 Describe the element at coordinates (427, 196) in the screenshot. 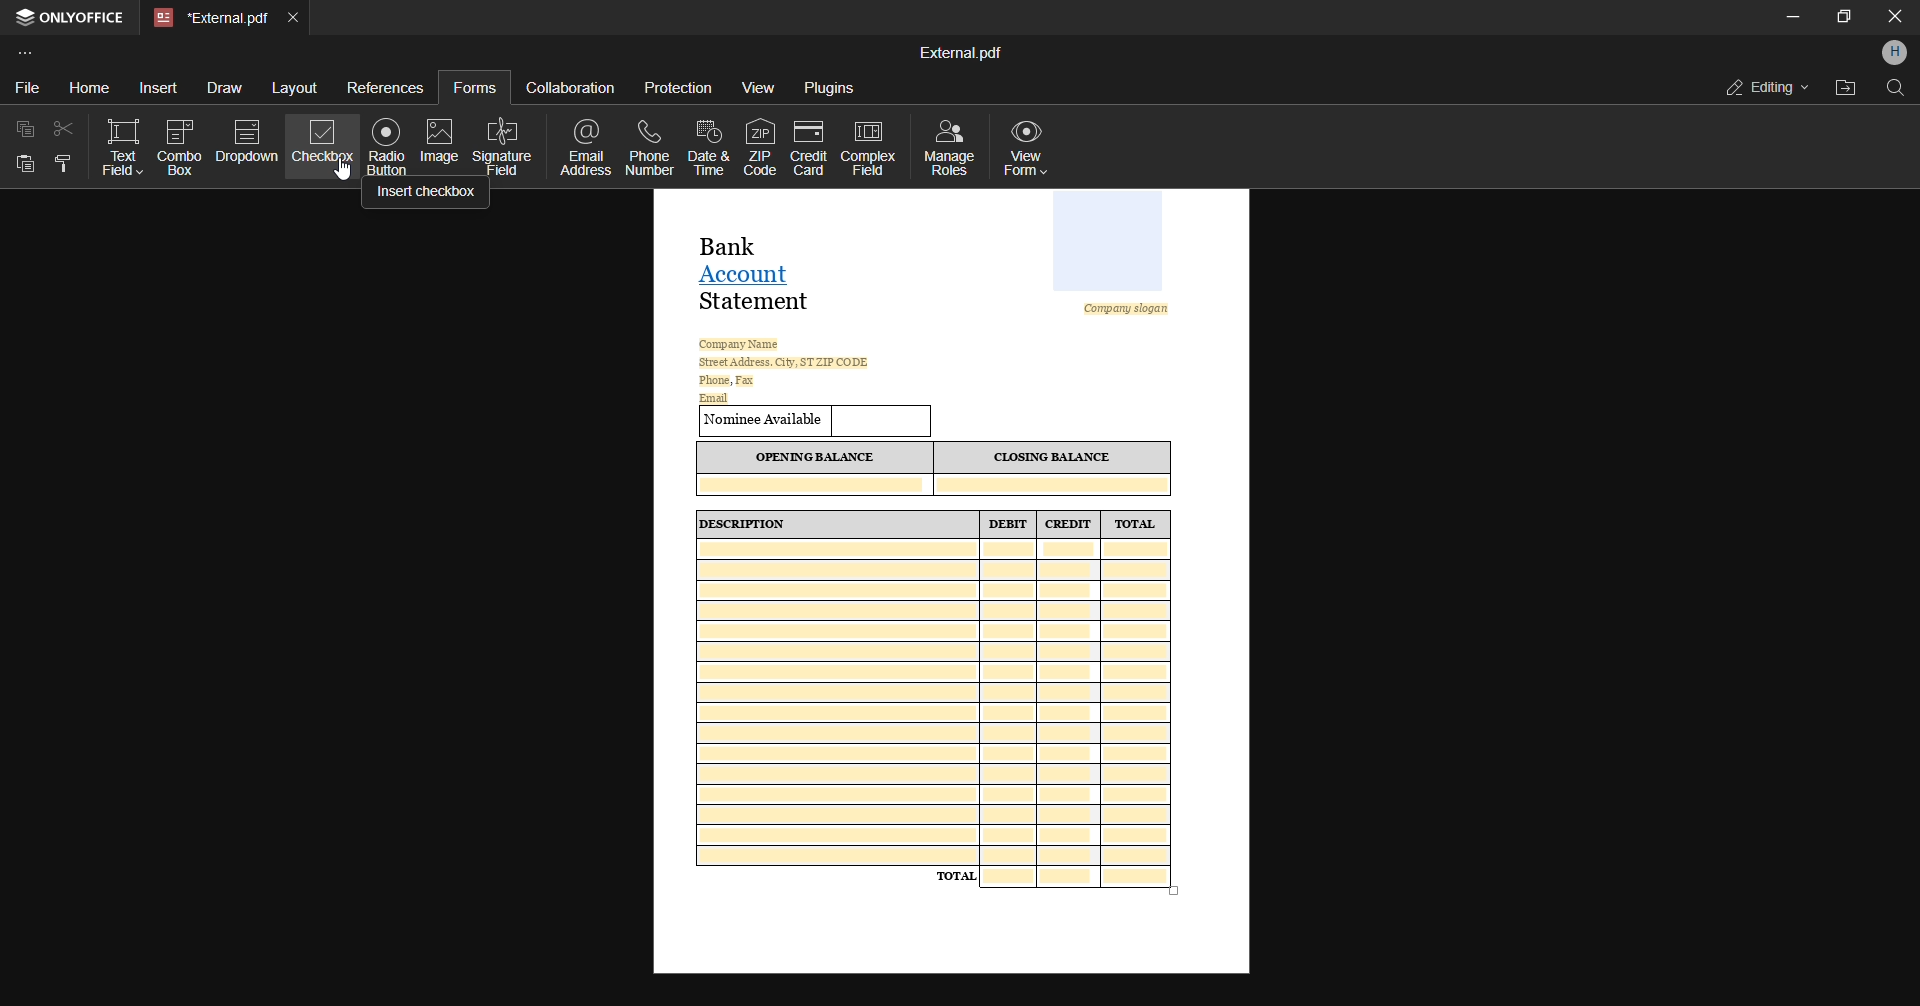

I see `insert chekbox` at that location.